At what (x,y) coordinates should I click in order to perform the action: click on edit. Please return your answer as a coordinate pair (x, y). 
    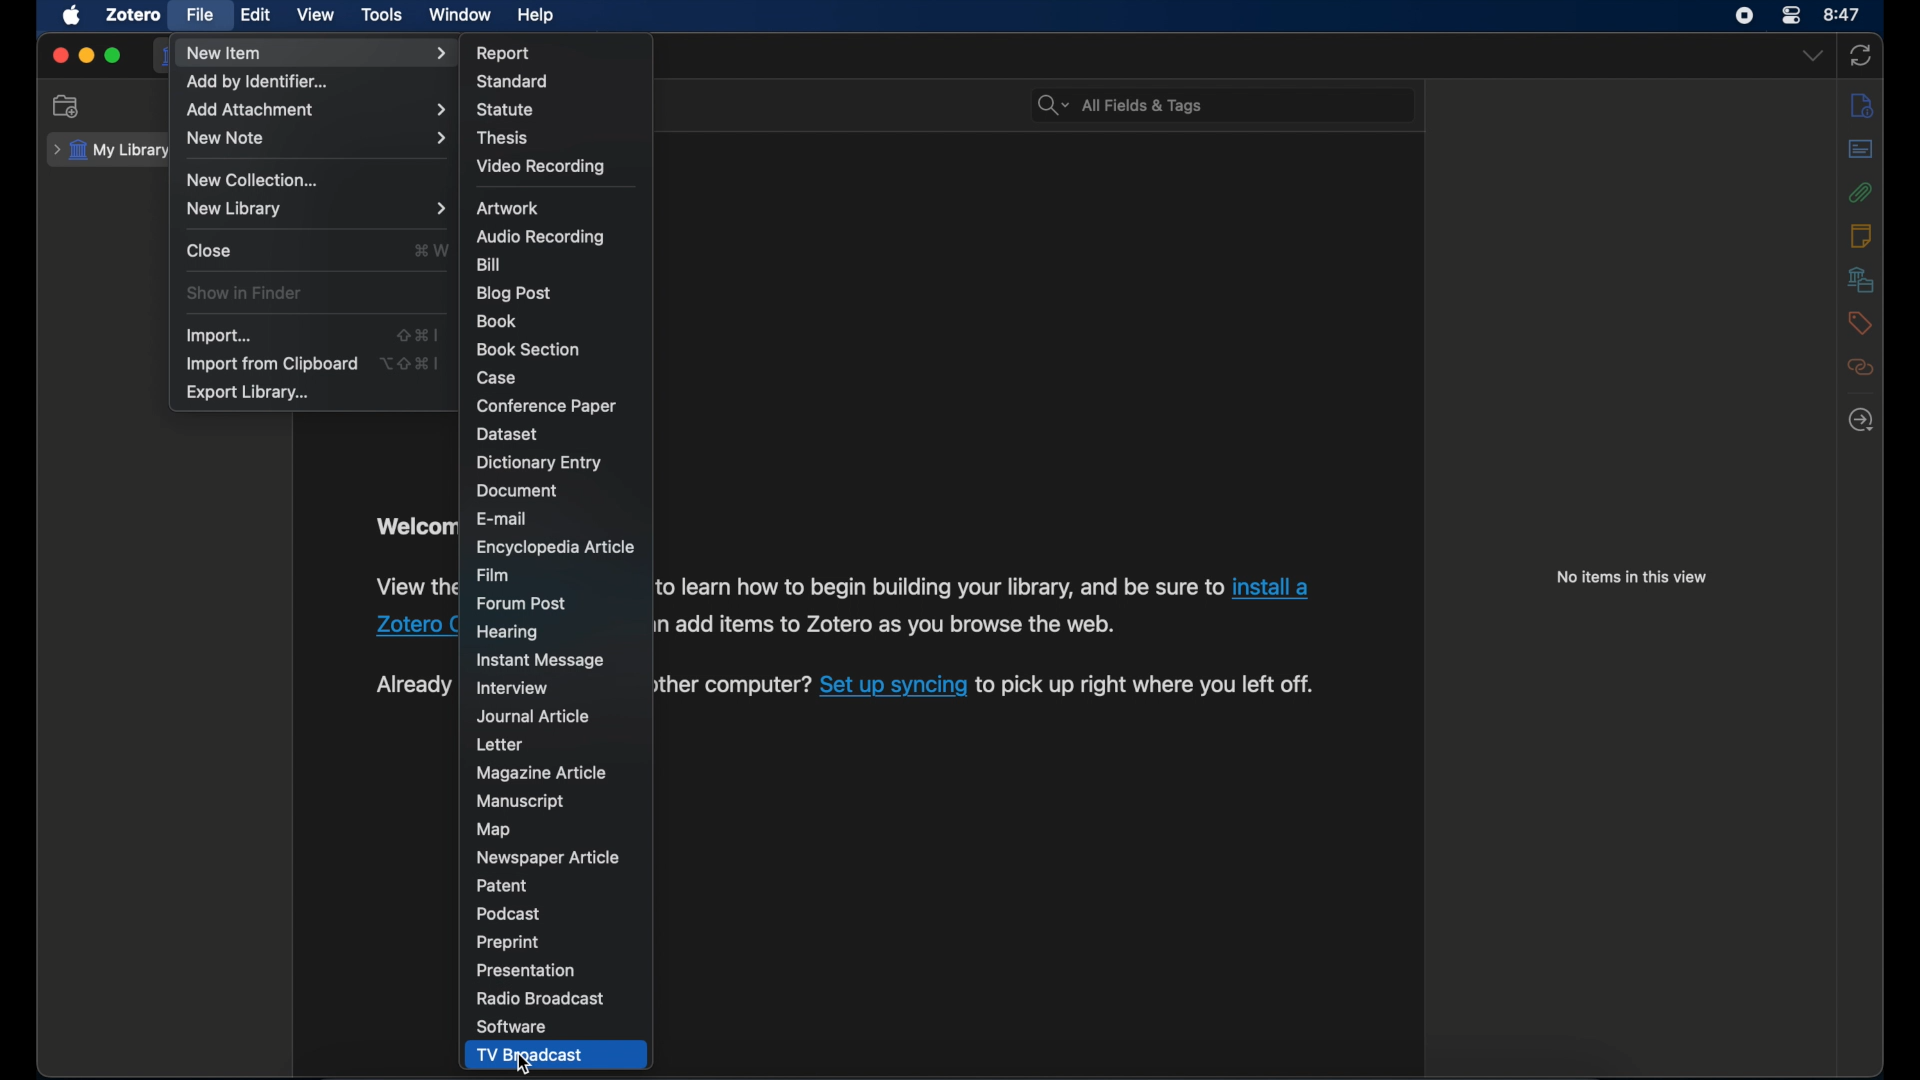
    Looking at the image, I should click on (257, 16).